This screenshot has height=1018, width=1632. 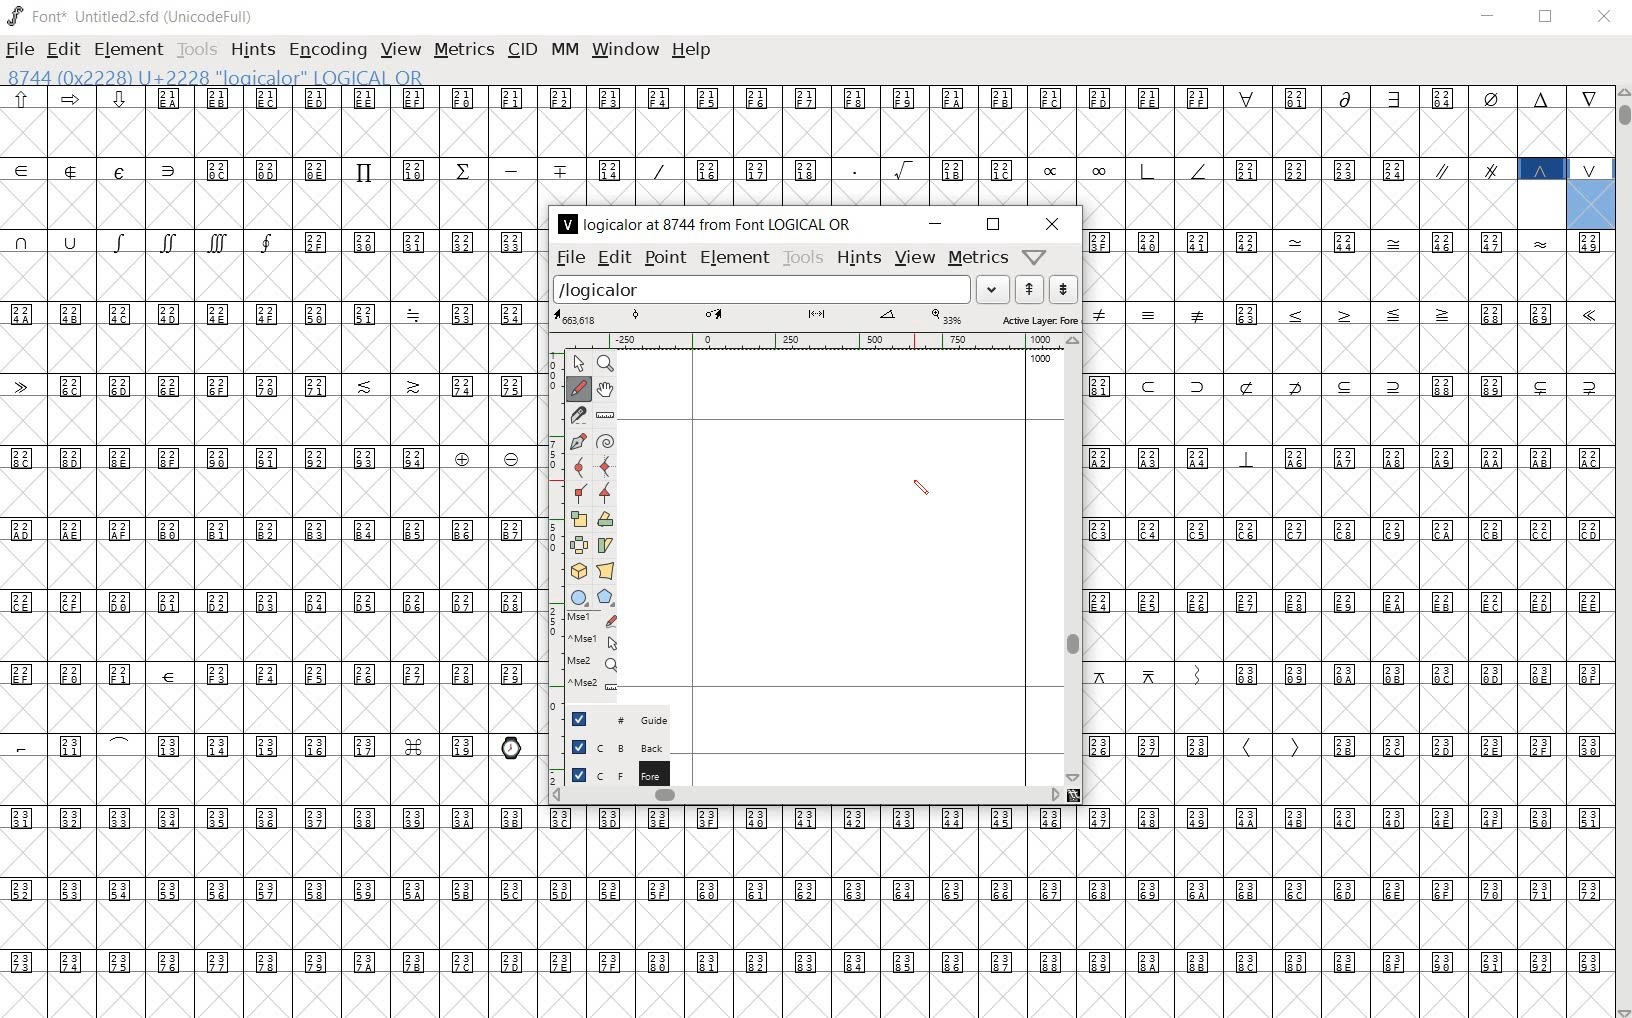 I want to click on 8744 (0x2228) U+2228 "logicalor" LOGICAL OR, so click(x=223, y=76).